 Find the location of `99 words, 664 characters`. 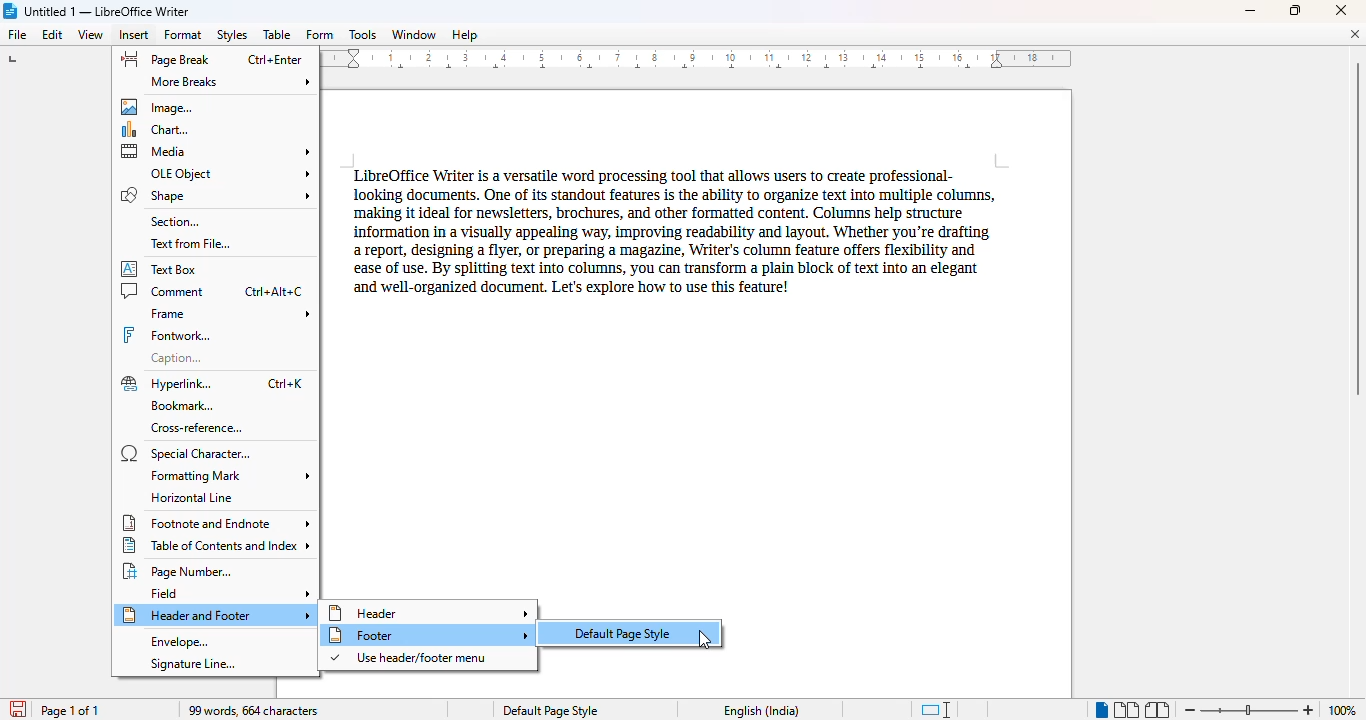

99 words, 664 characters is located at coordinates (255, 711).